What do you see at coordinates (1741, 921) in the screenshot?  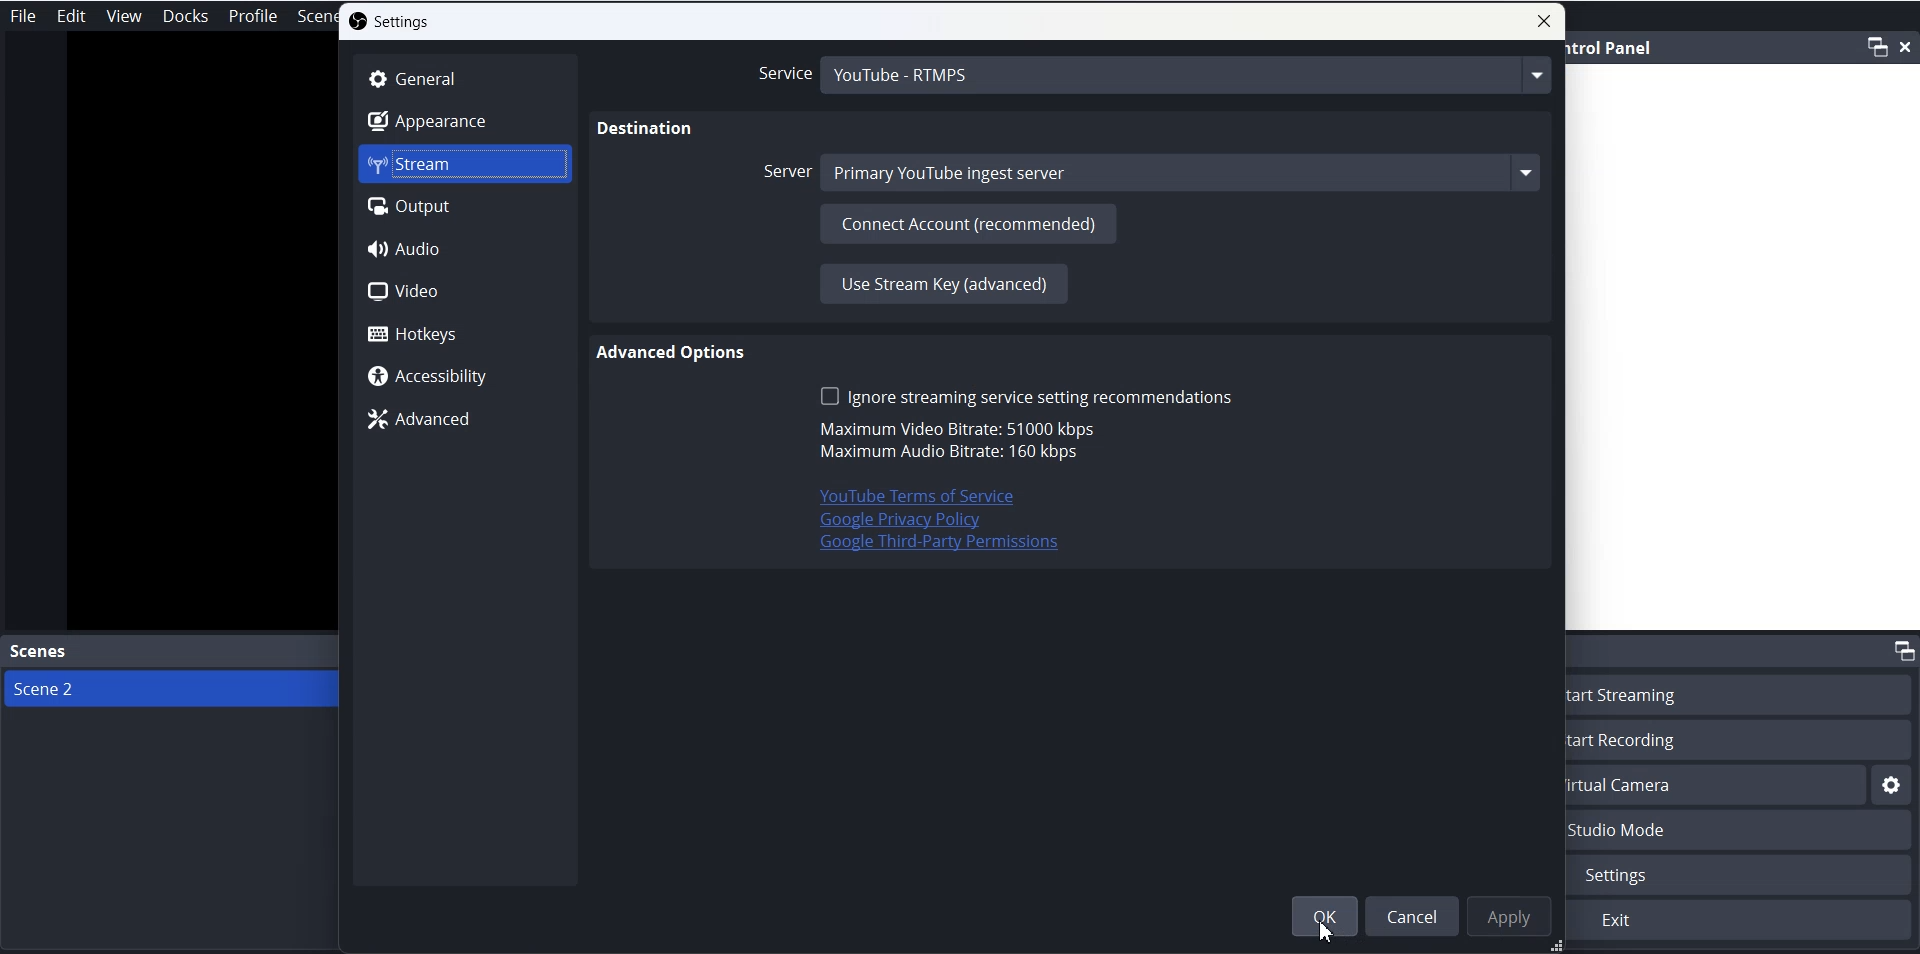 I see `Exit` at bounding box center [1741, 921].